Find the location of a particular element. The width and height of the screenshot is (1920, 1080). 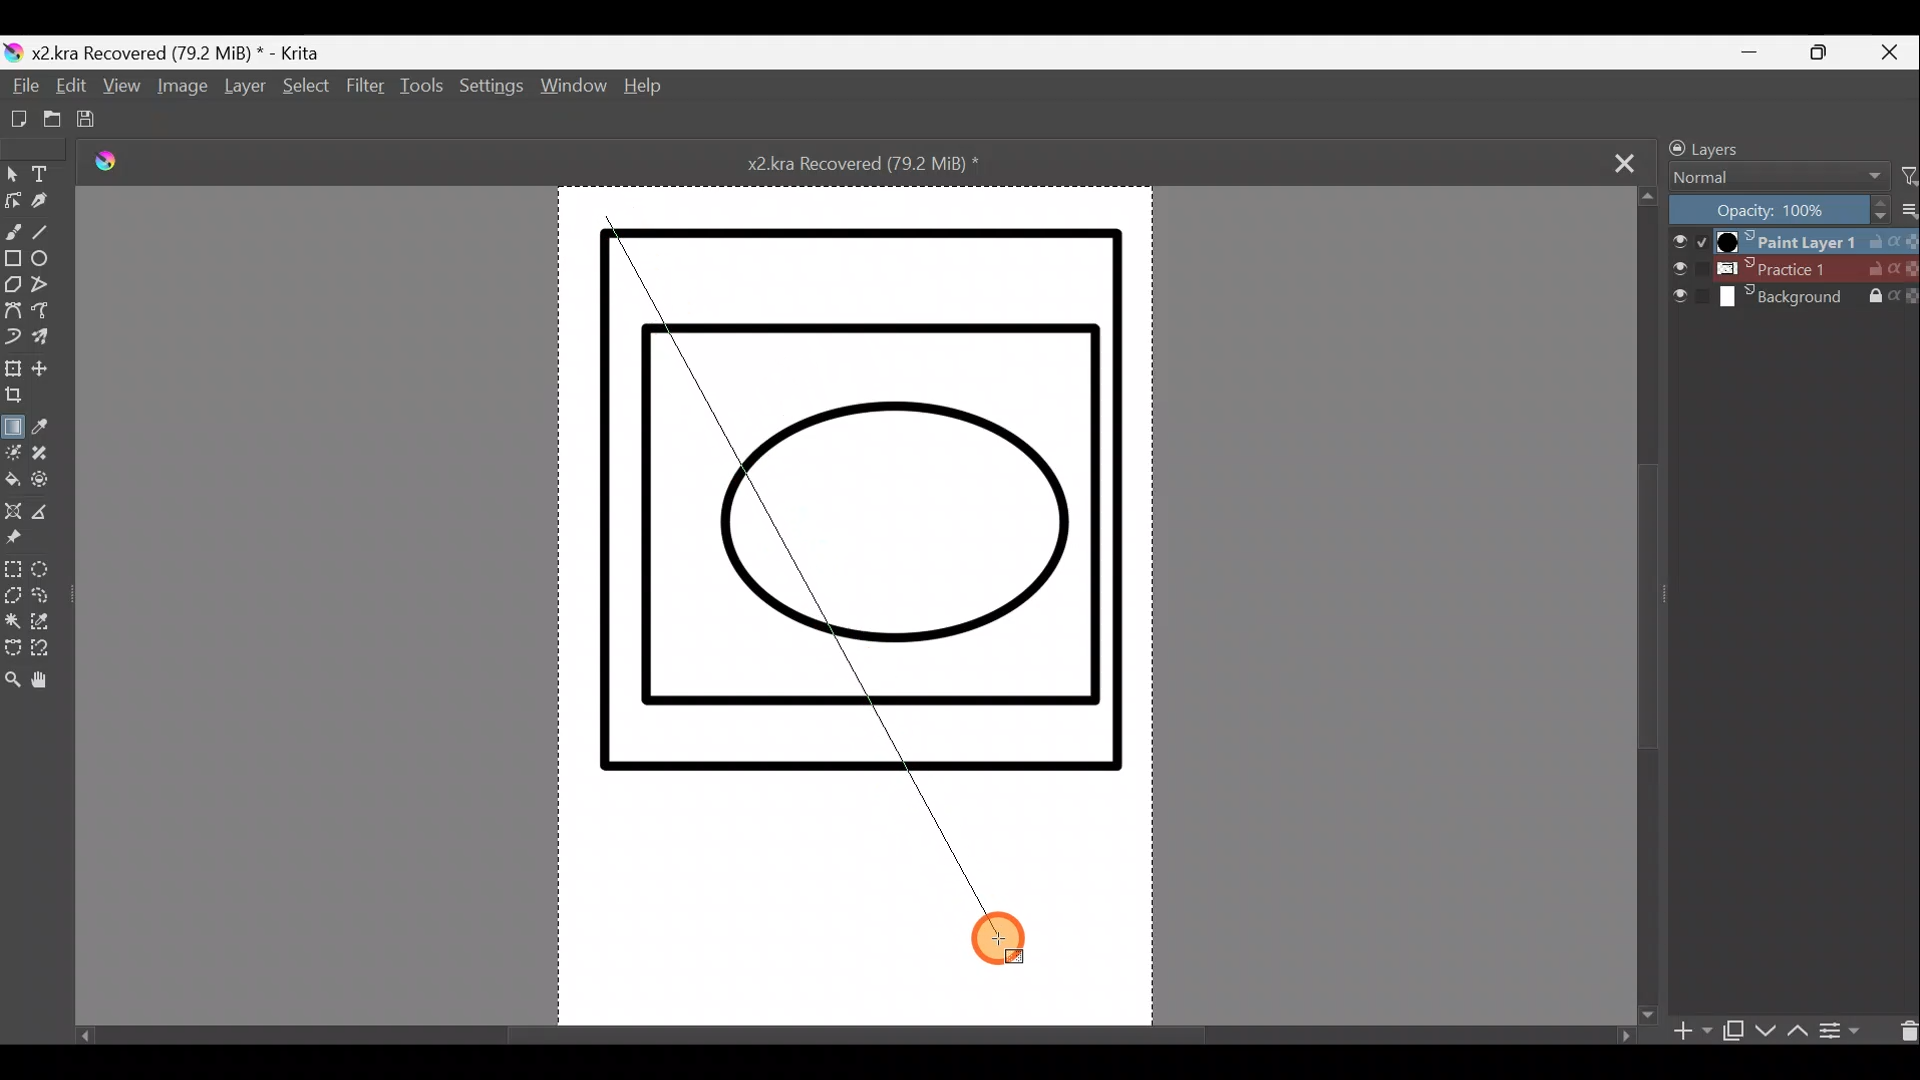

Document name is located at coordinates (884, 162).